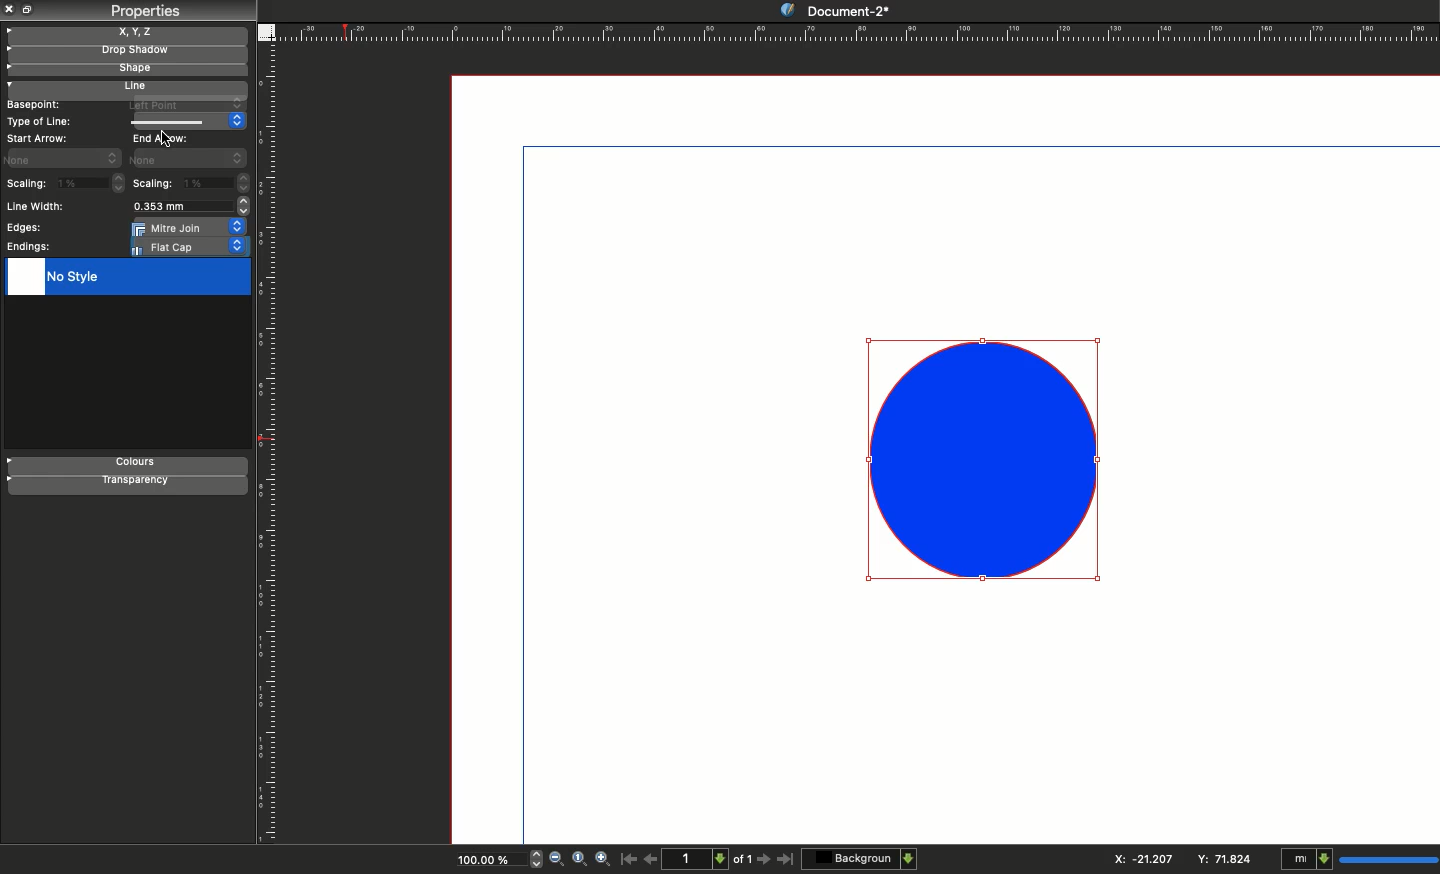 The width and height of the screenshot is (1440, 874). What do you see at coordinates (127, 32) in the screenshot?
I see `X, y, z` at bounding box center [127, 32].